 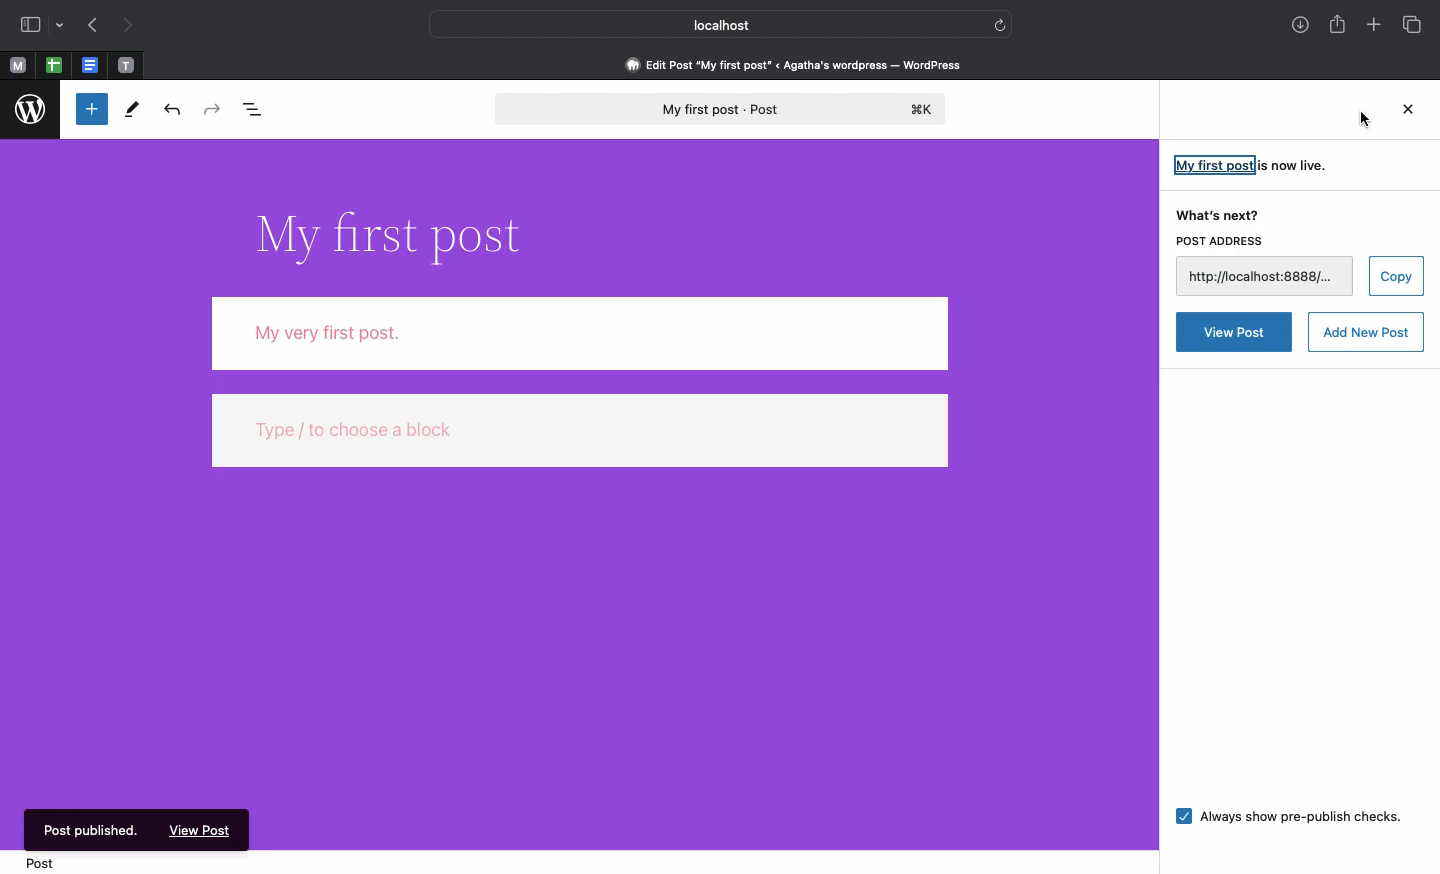 What do you see at coordinates (29, 110) in the screenshot?
I see `Wordpress` at bounding box center [29, 110].